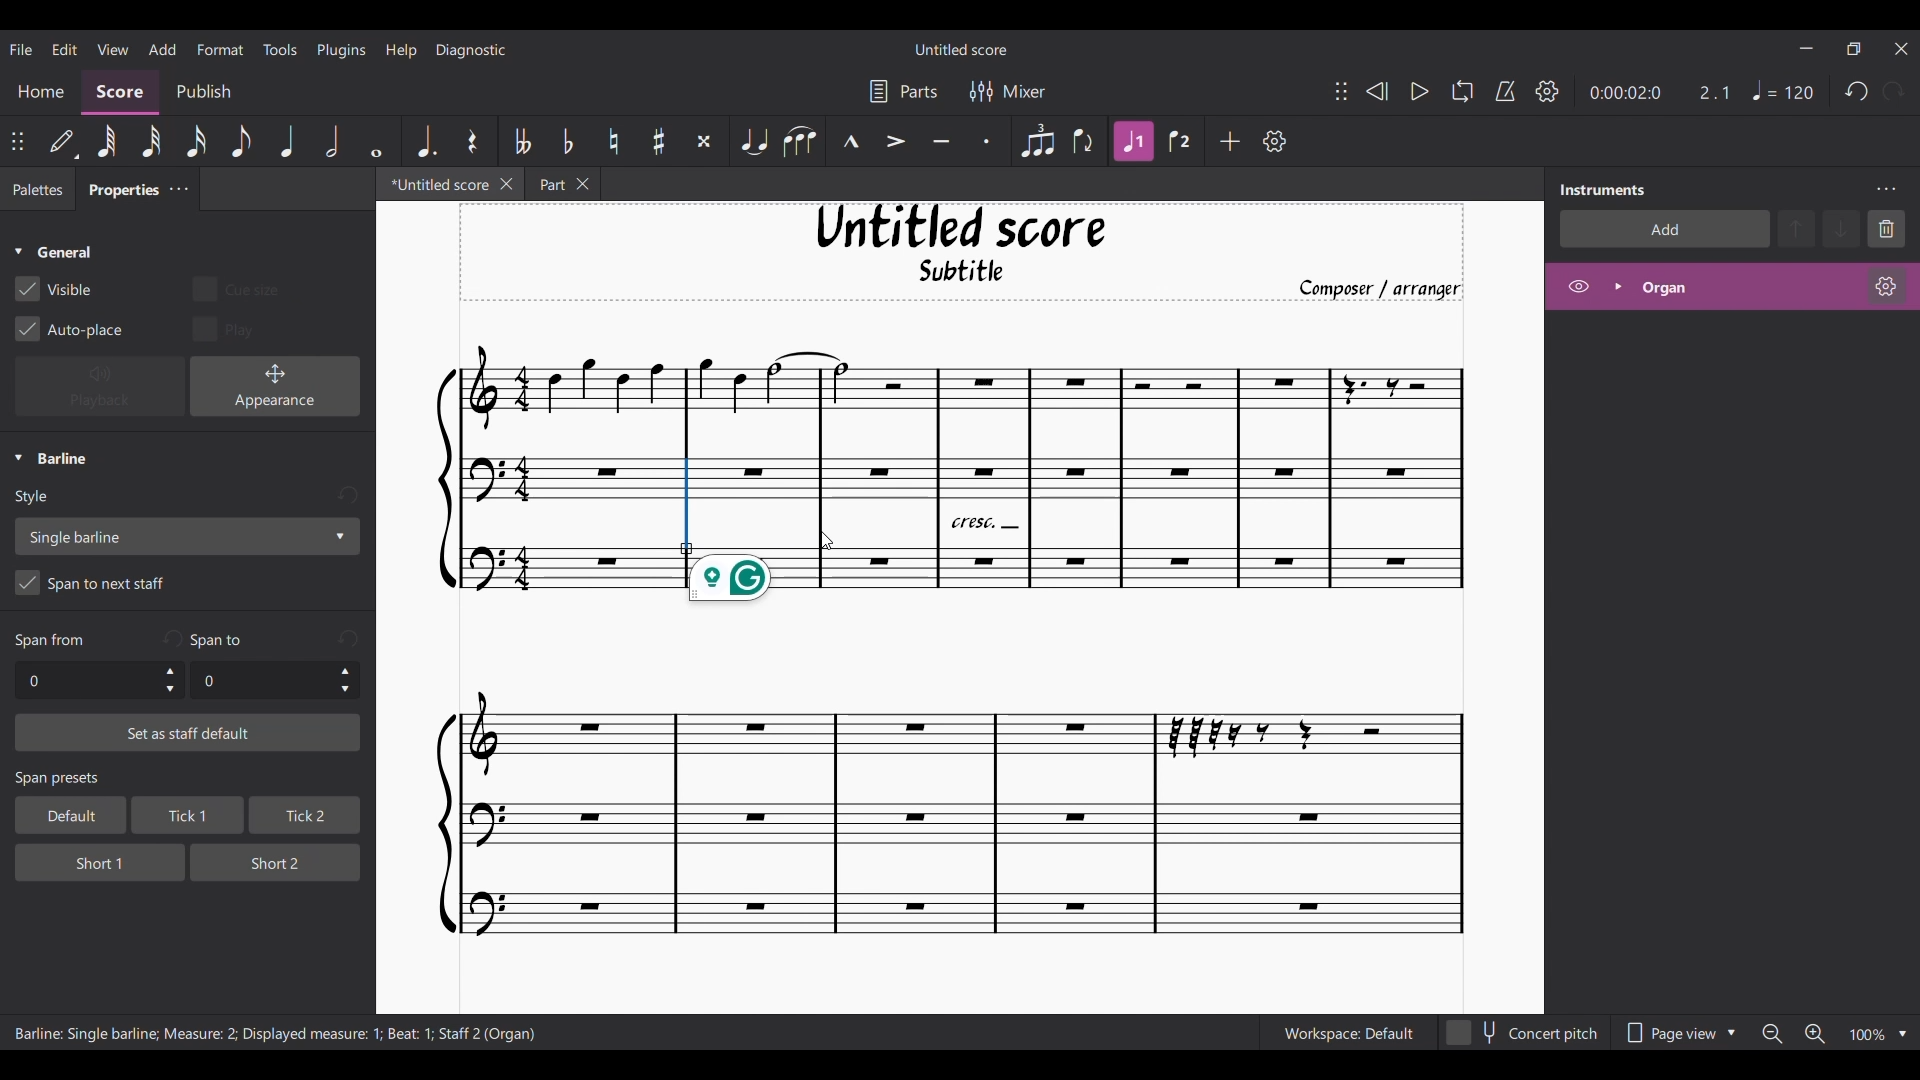 This screenshot has width=1920, height=1080. What do you see at coordinates (221, 48) in the screenshot?
I see `Format menu` at bounding box center [221, 48].